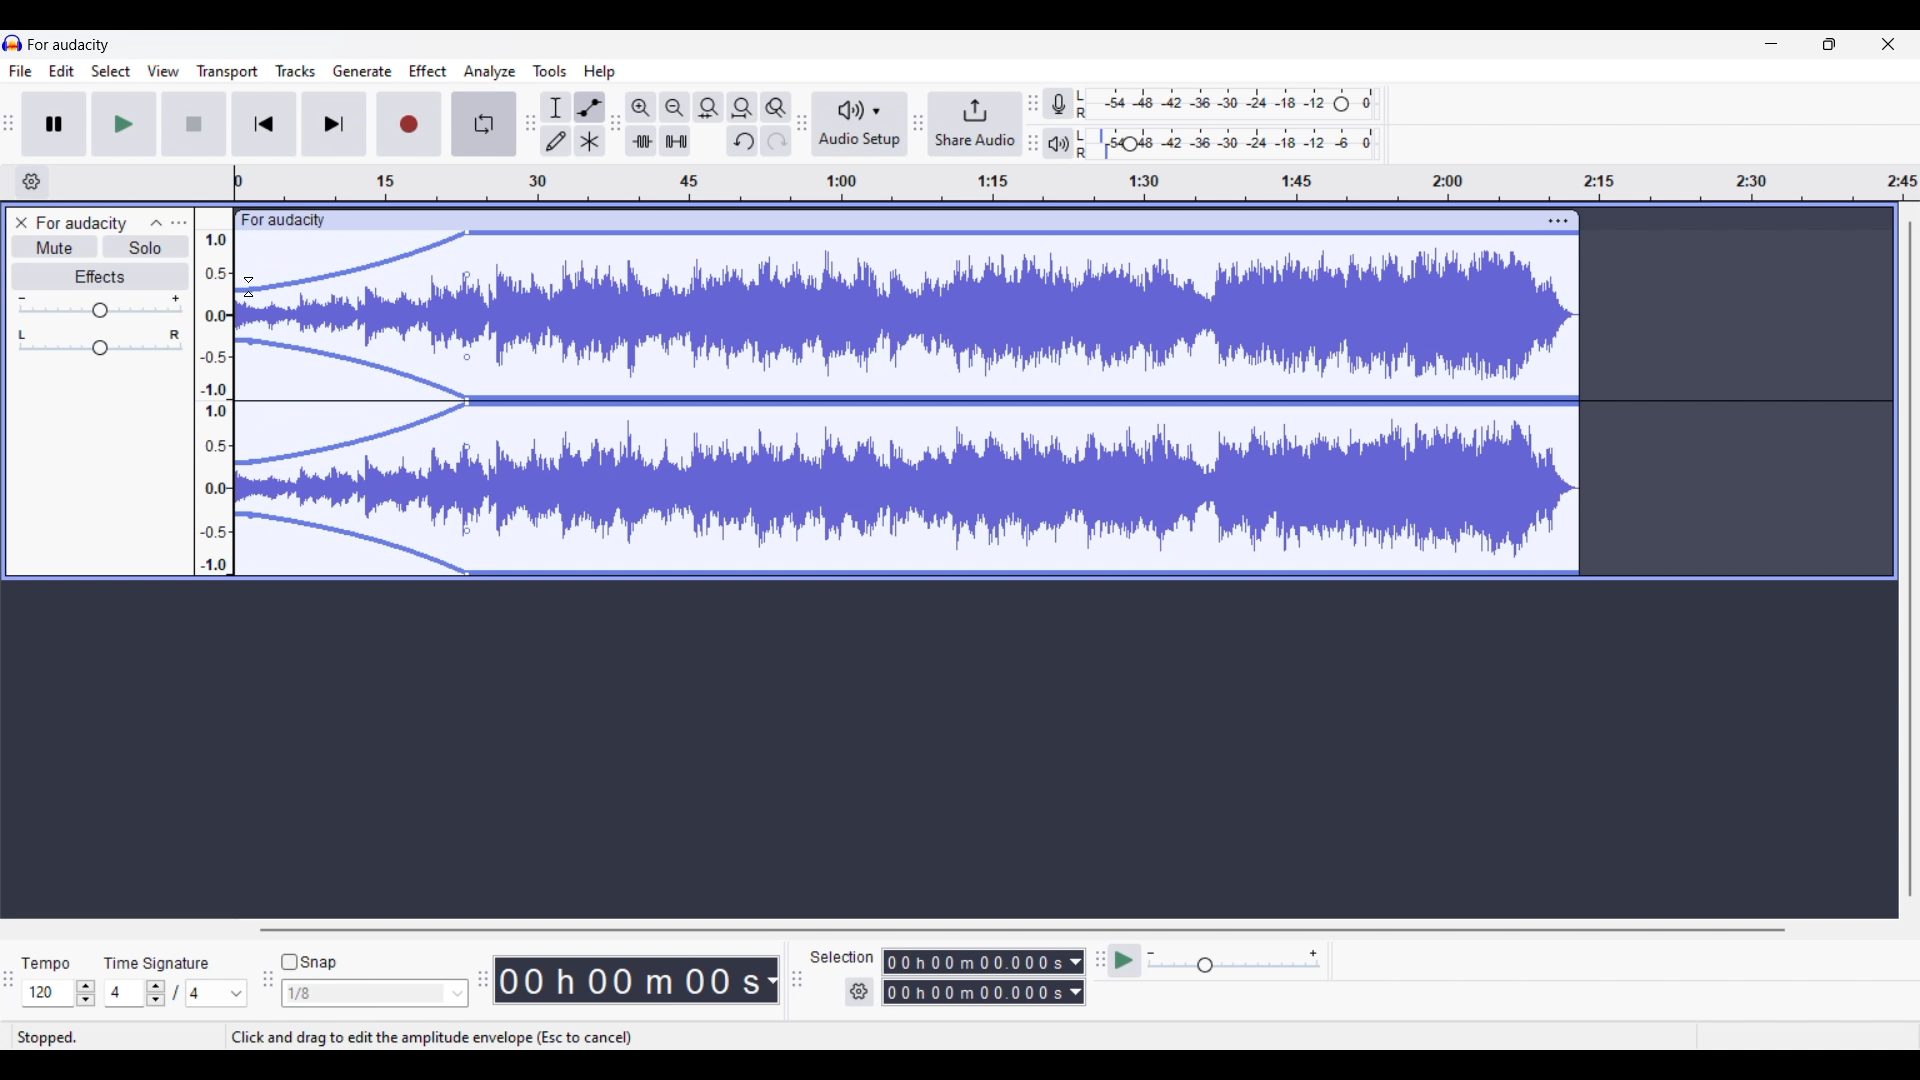 The width and height of the screenshot is (1920, 1080). Describe the element at coordinates (641, 141) in the screenshot. I see `trim audio outside selection` at that location.